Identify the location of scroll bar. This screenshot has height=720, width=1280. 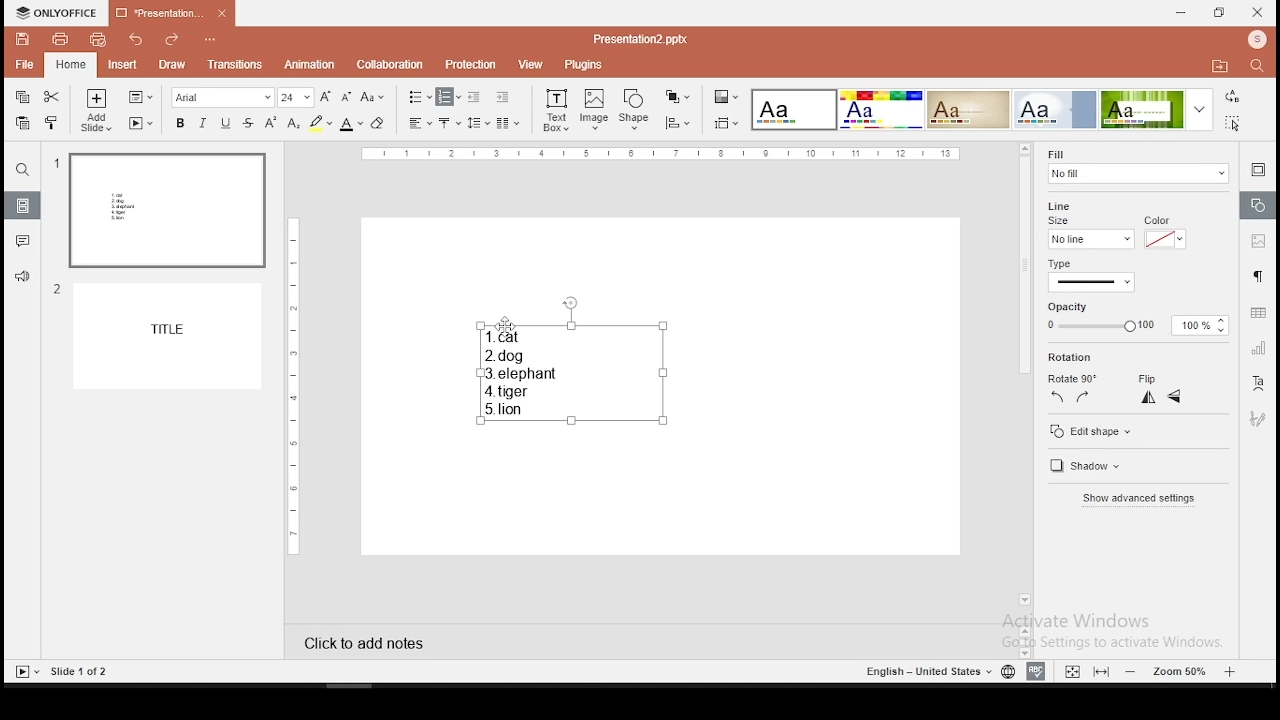
(1024, 376).